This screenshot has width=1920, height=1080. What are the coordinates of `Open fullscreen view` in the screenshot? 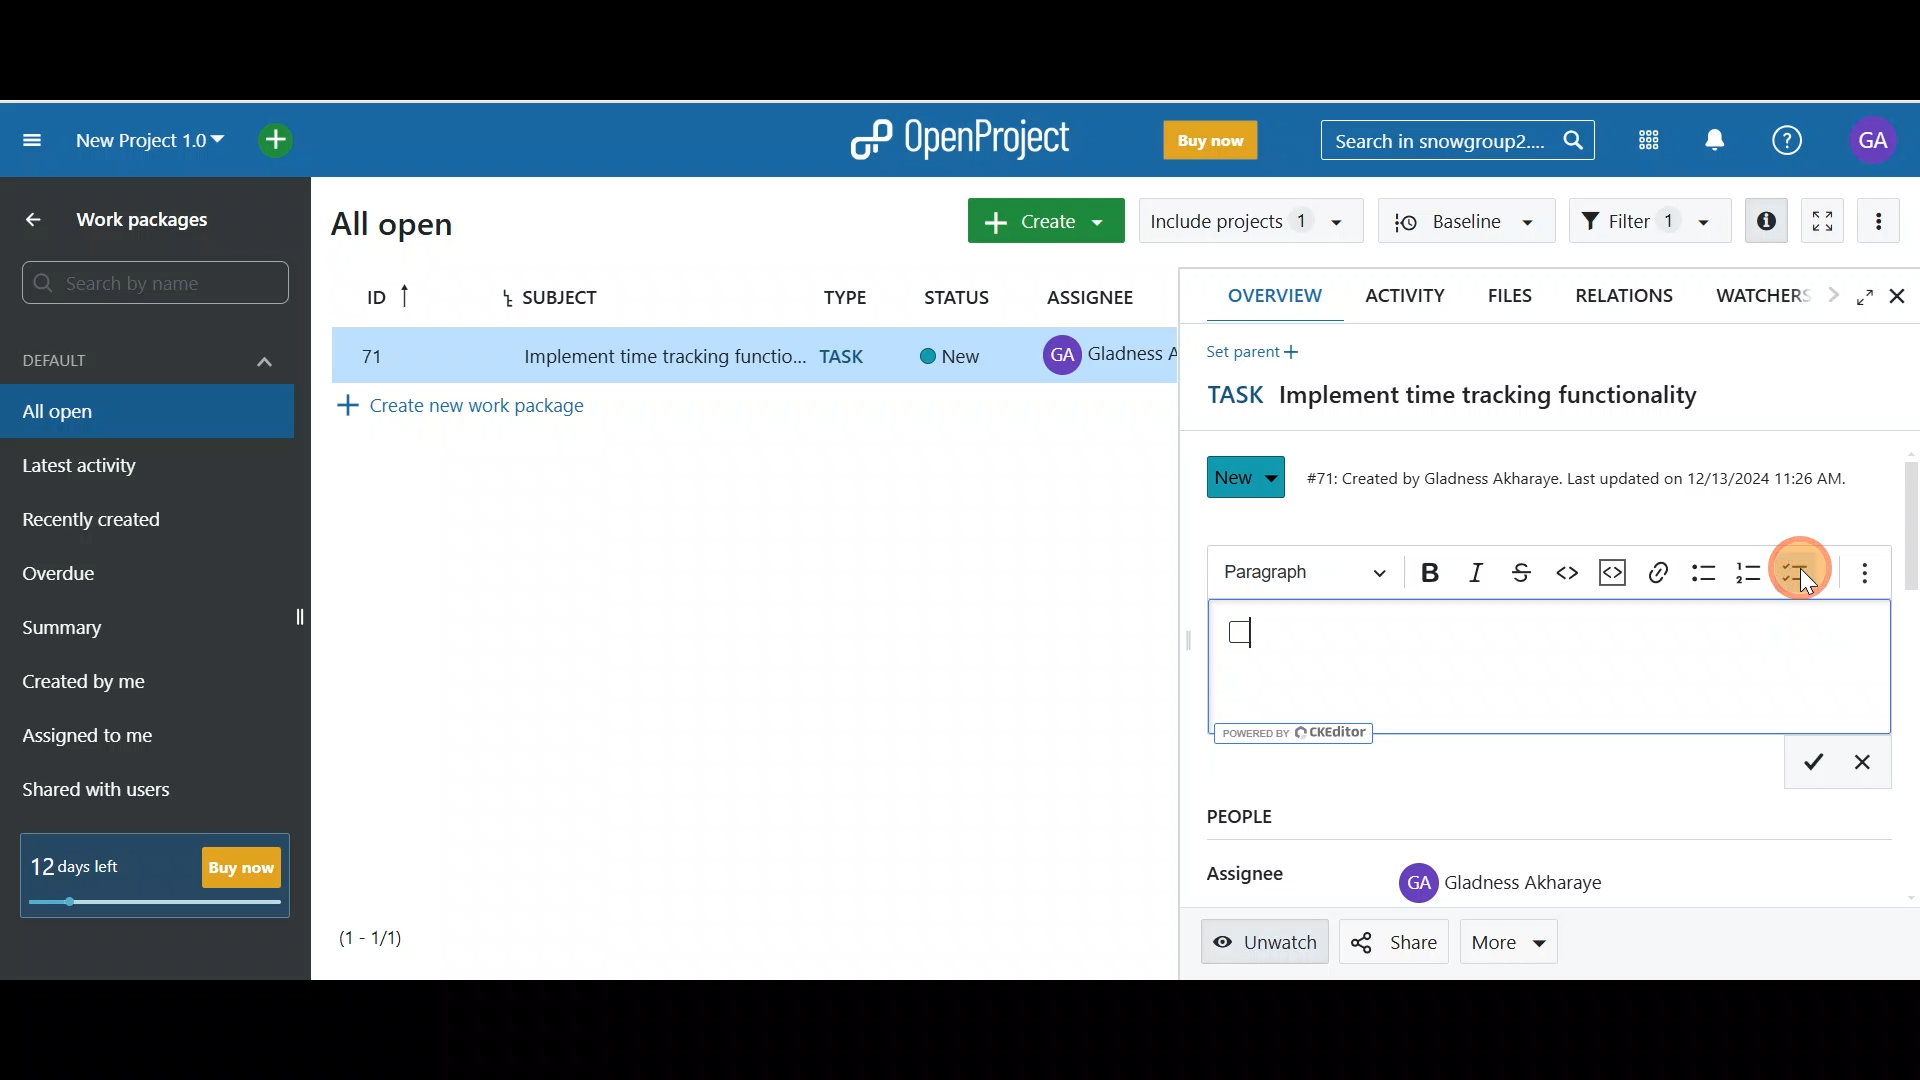 It's located at (1851, 298).